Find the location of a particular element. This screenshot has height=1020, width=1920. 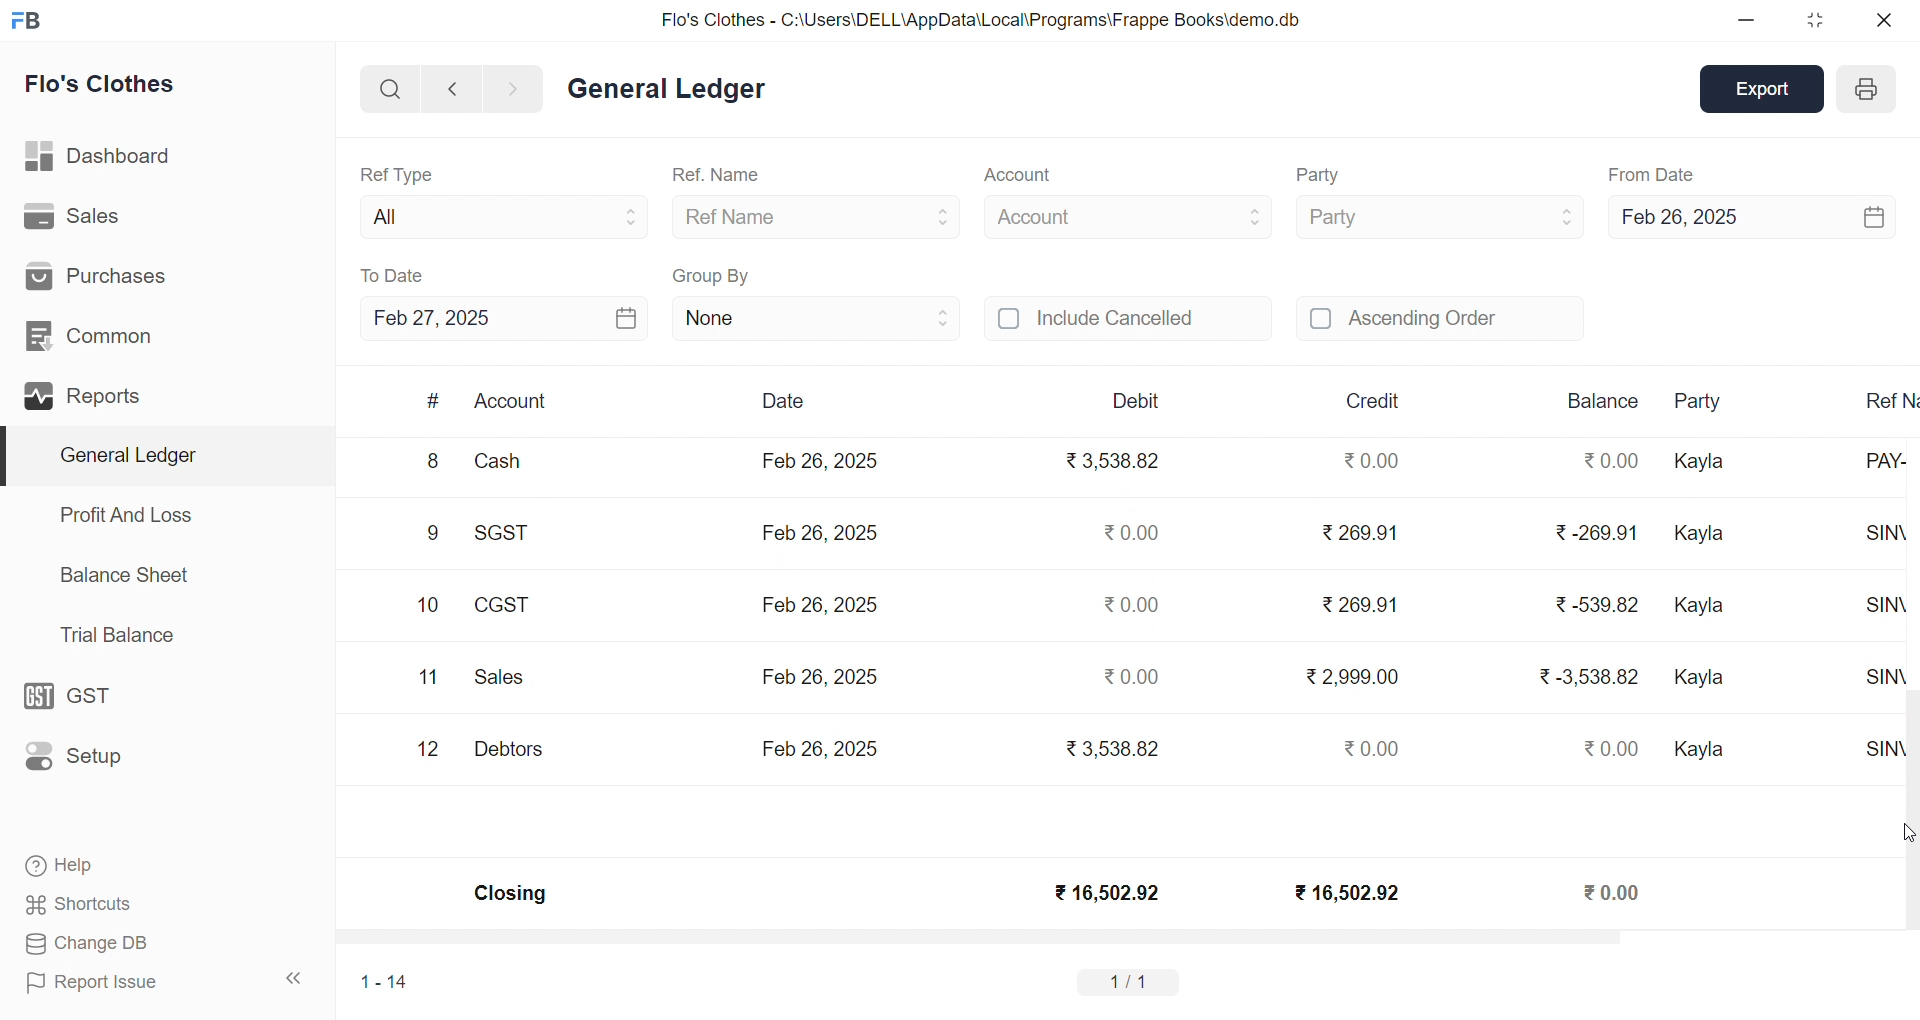

PAY- is located at coordinates (1876, 470).